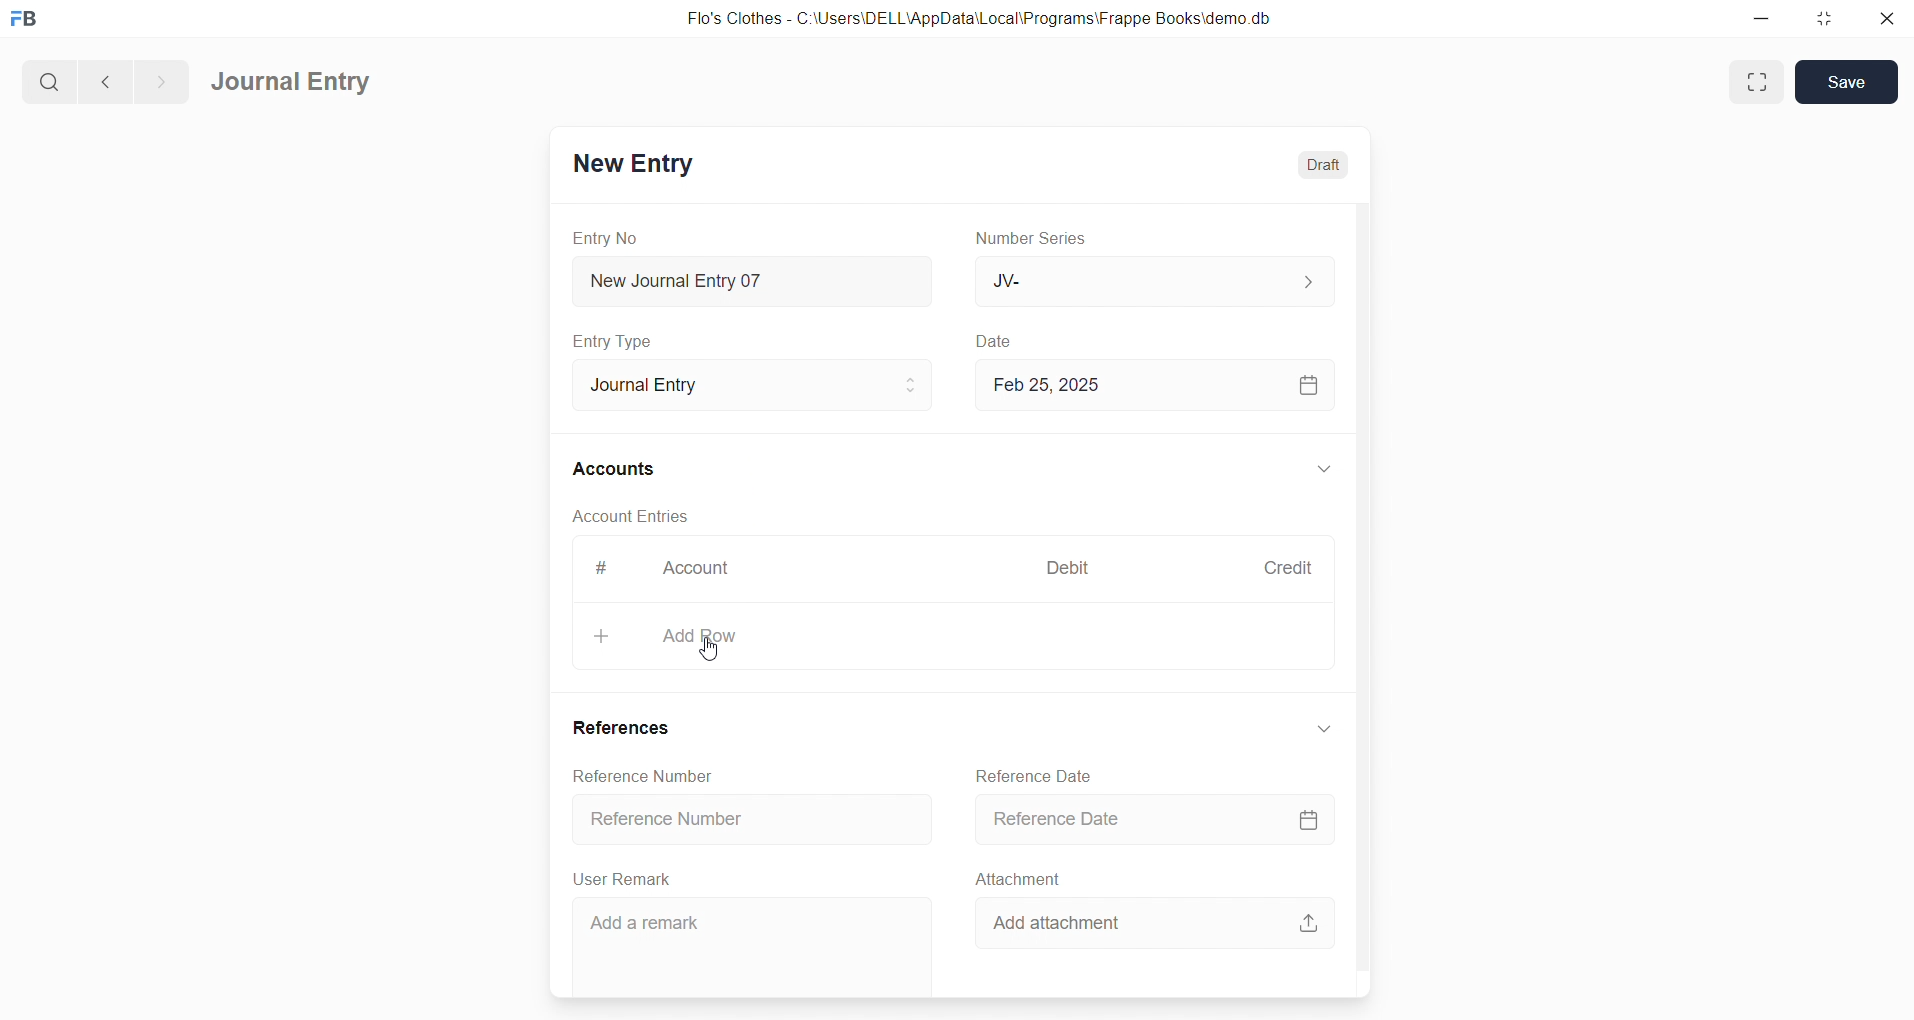 The image size is (1914, 1020). Describe the element at coordinates (1068, 566) in the screenshot. I see `Debit` at that location.